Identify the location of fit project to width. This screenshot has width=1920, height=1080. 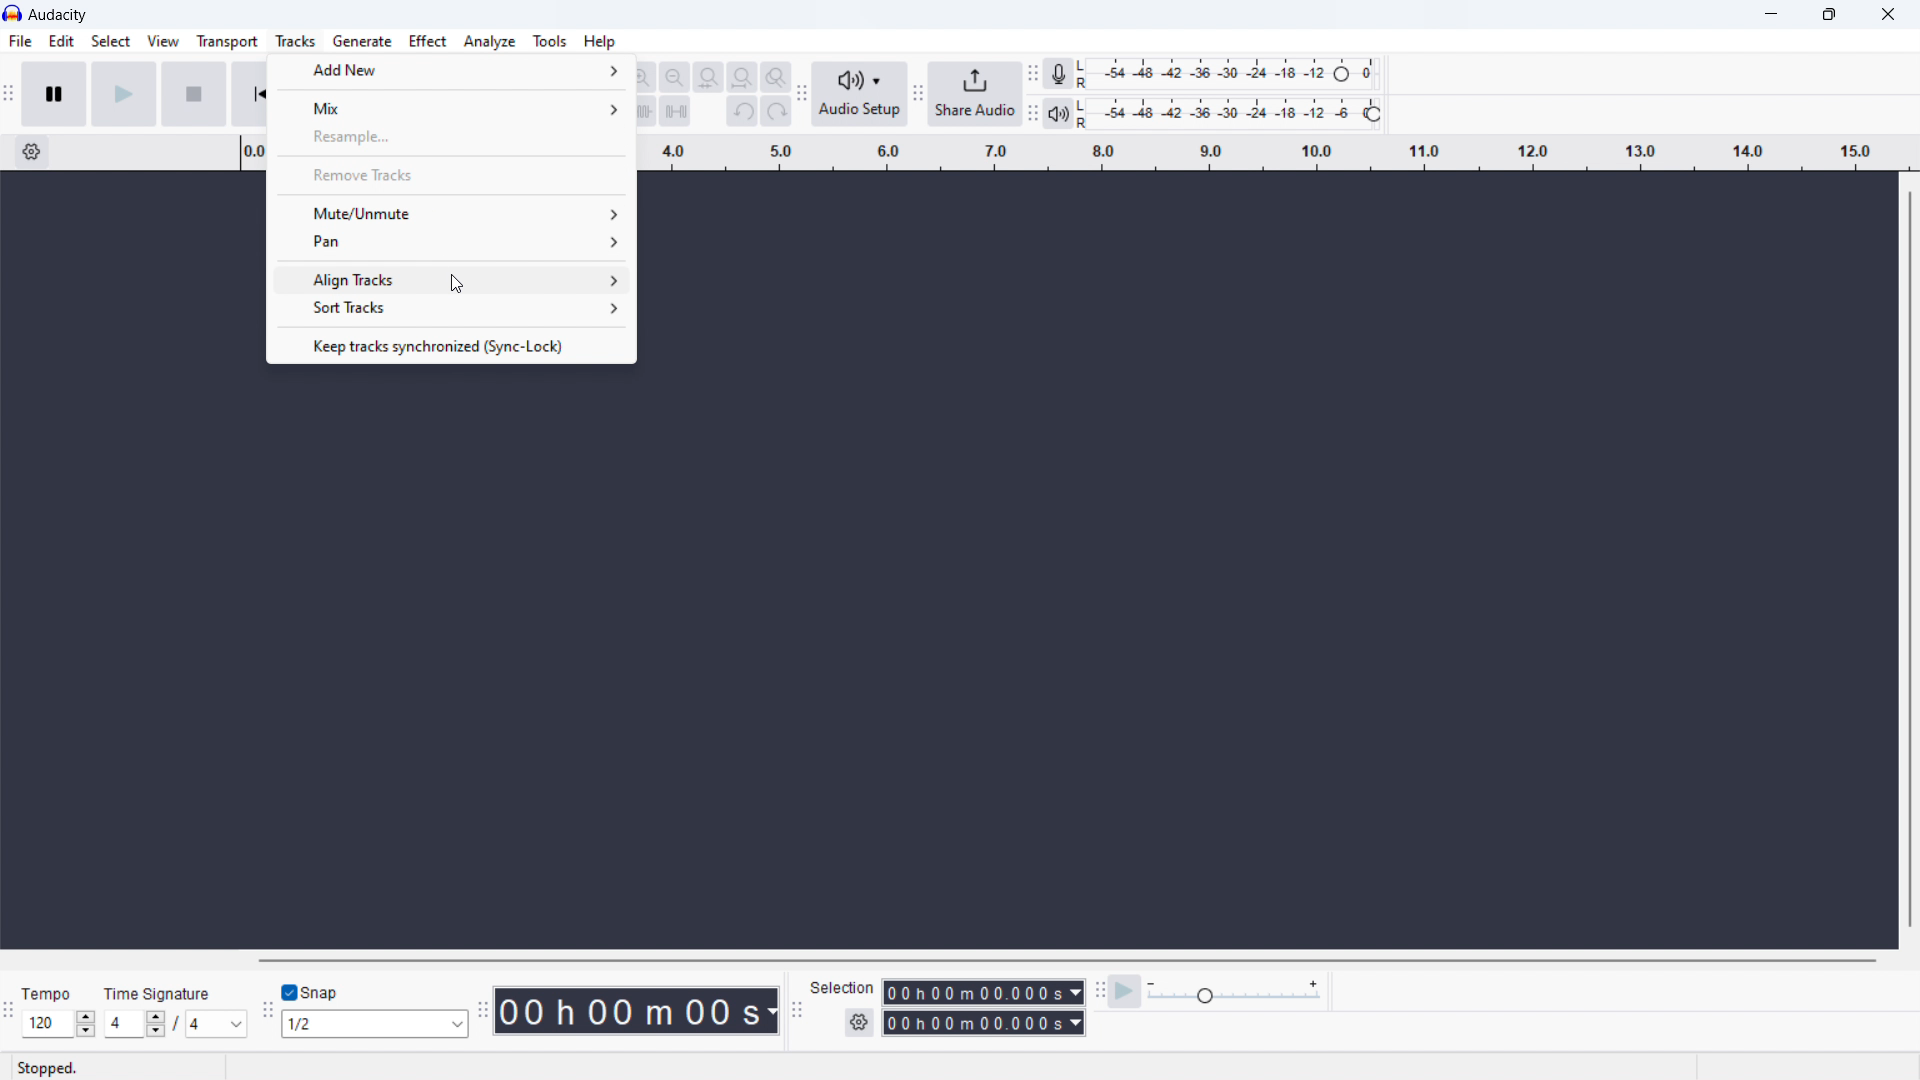
(742, 77).